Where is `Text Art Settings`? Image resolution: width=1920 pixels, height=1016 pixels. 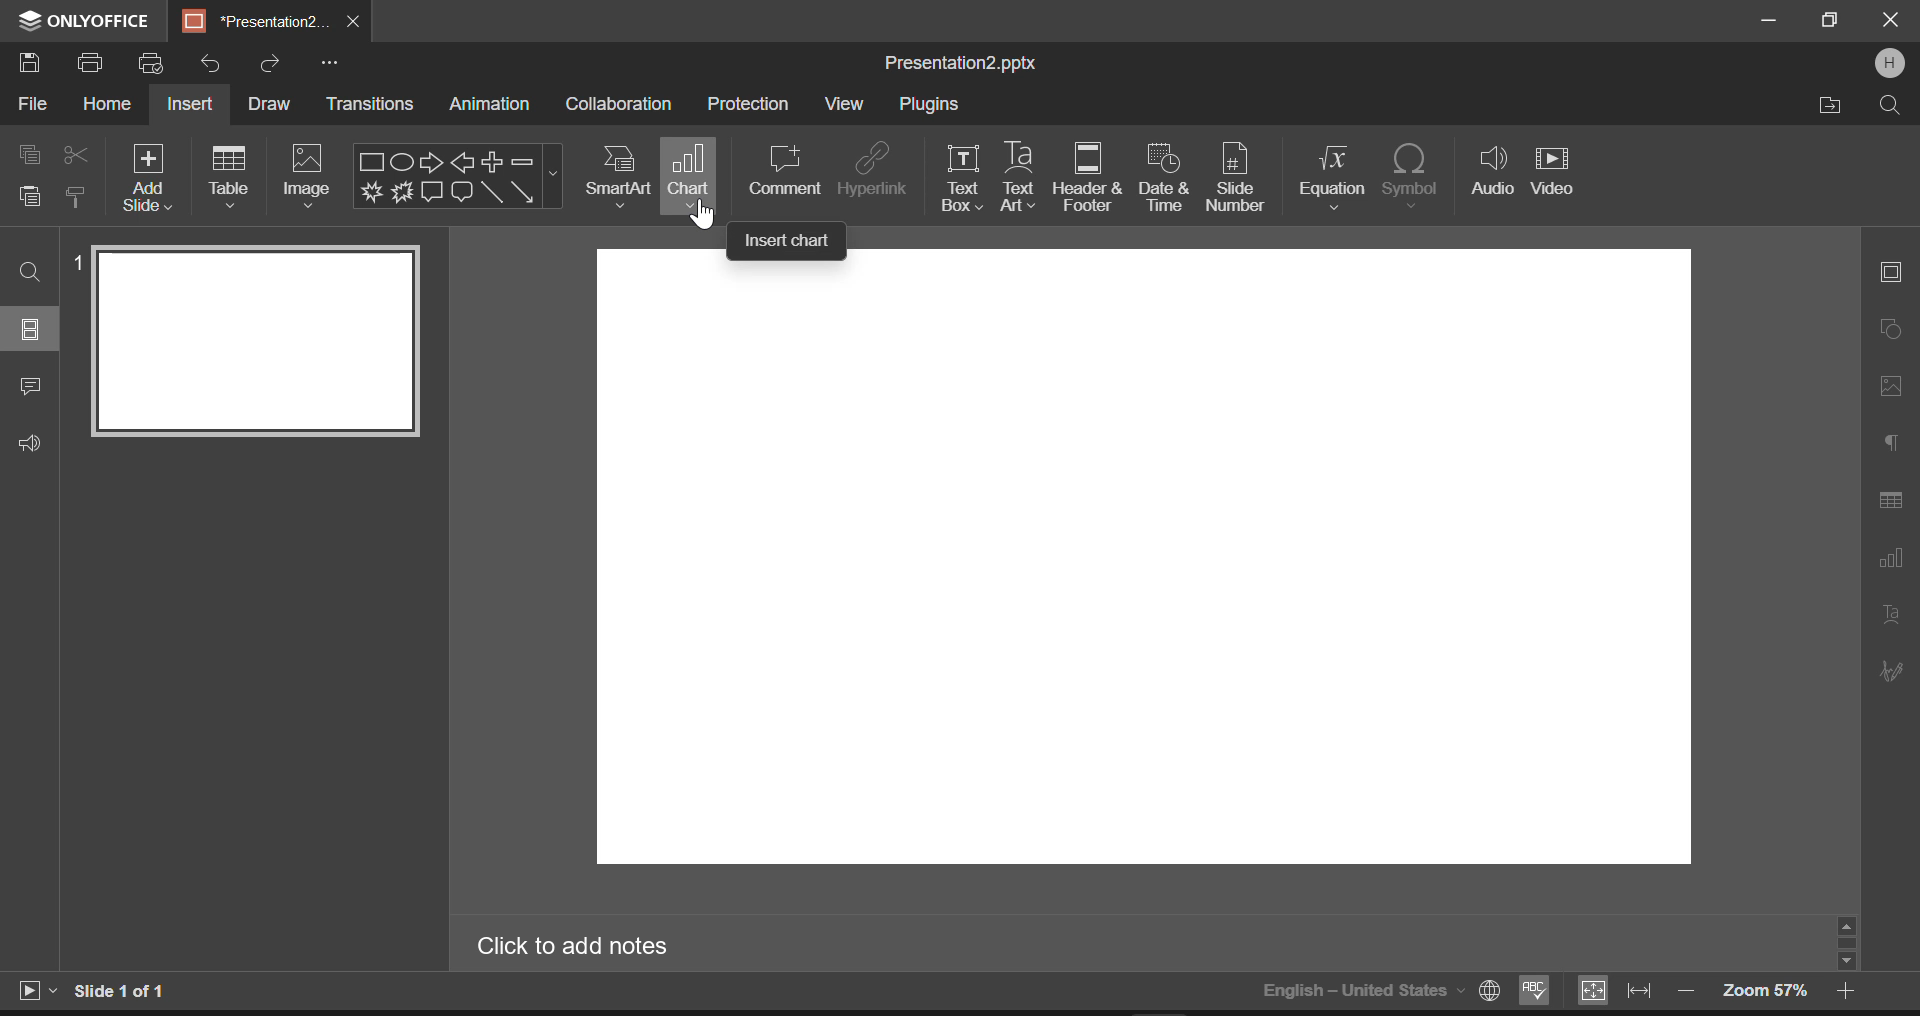 Text Art Settings is located at coordinates (1890, 617).